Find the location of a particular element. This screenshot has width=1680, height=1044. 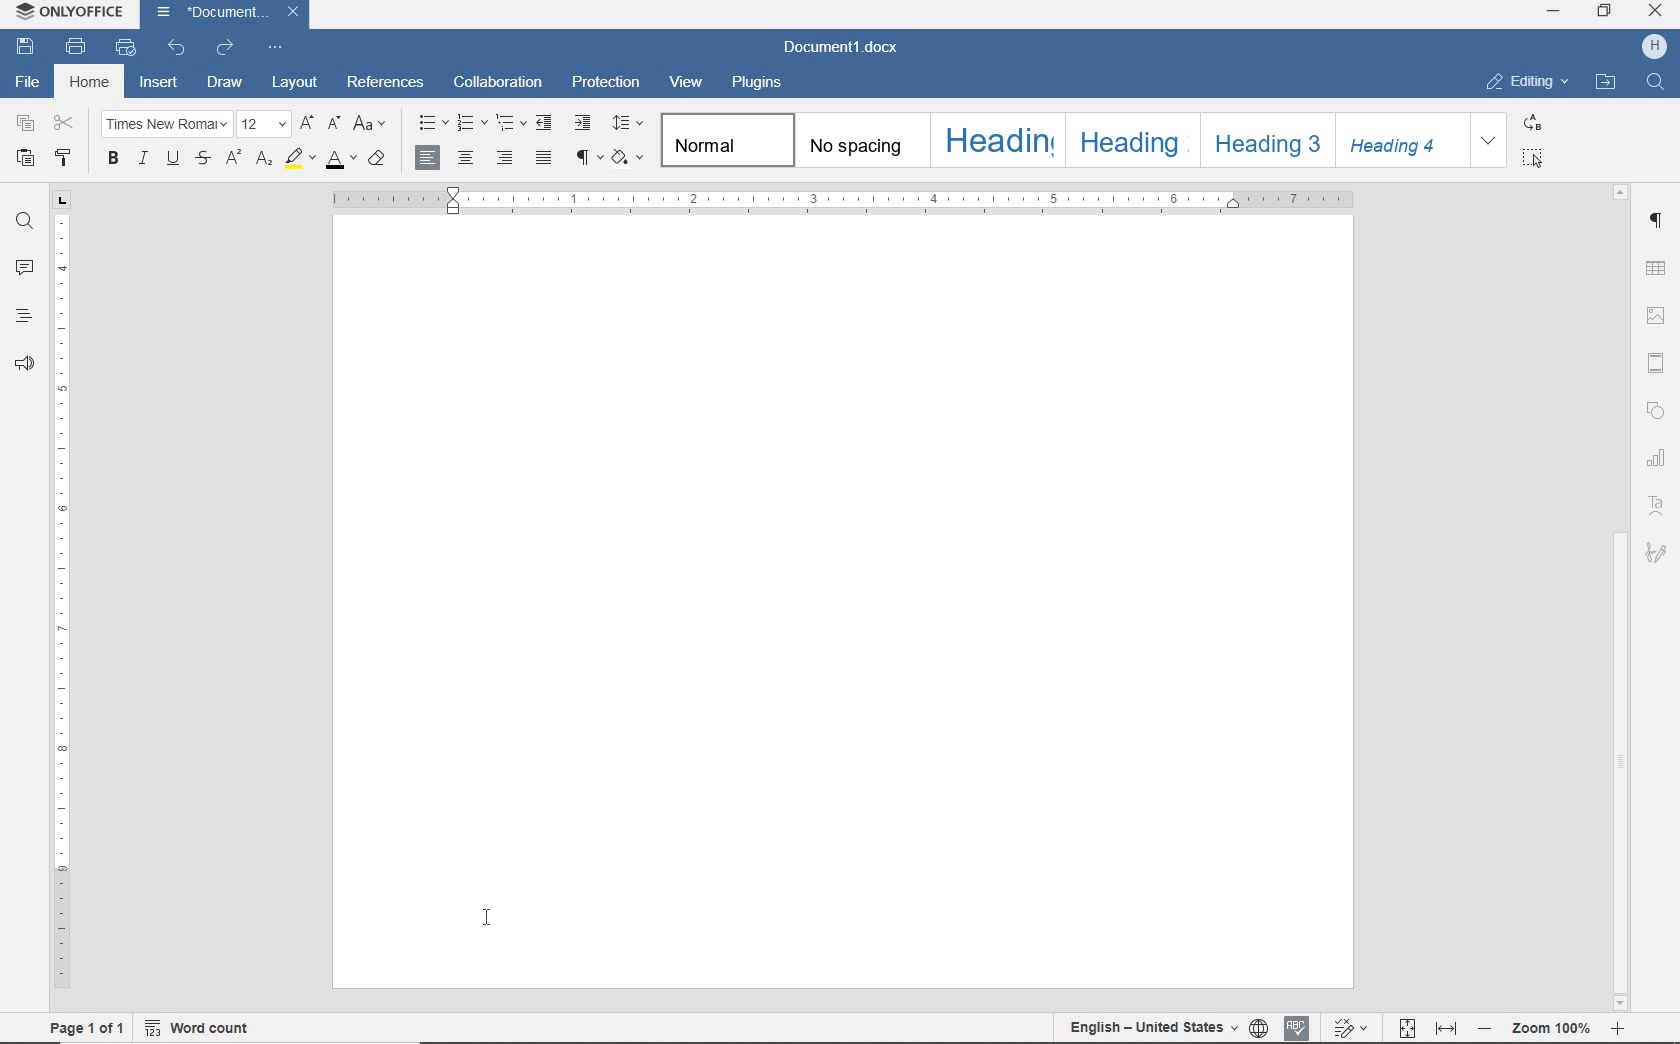

zoom out is located at coordinates (1486, 1028).